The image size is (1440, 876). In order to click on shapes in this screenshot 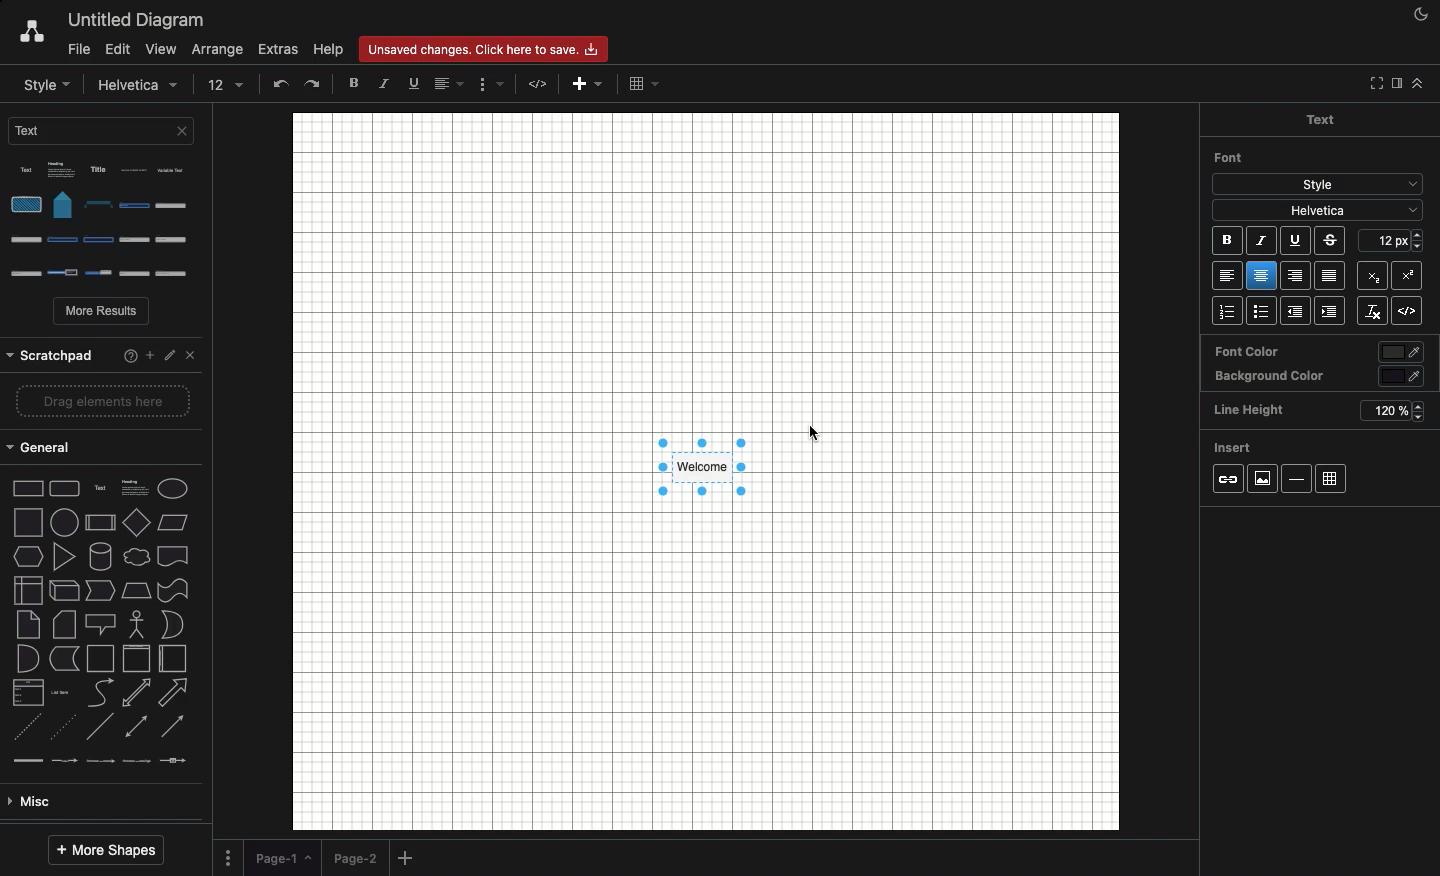, I will do `click(107, 483)`.